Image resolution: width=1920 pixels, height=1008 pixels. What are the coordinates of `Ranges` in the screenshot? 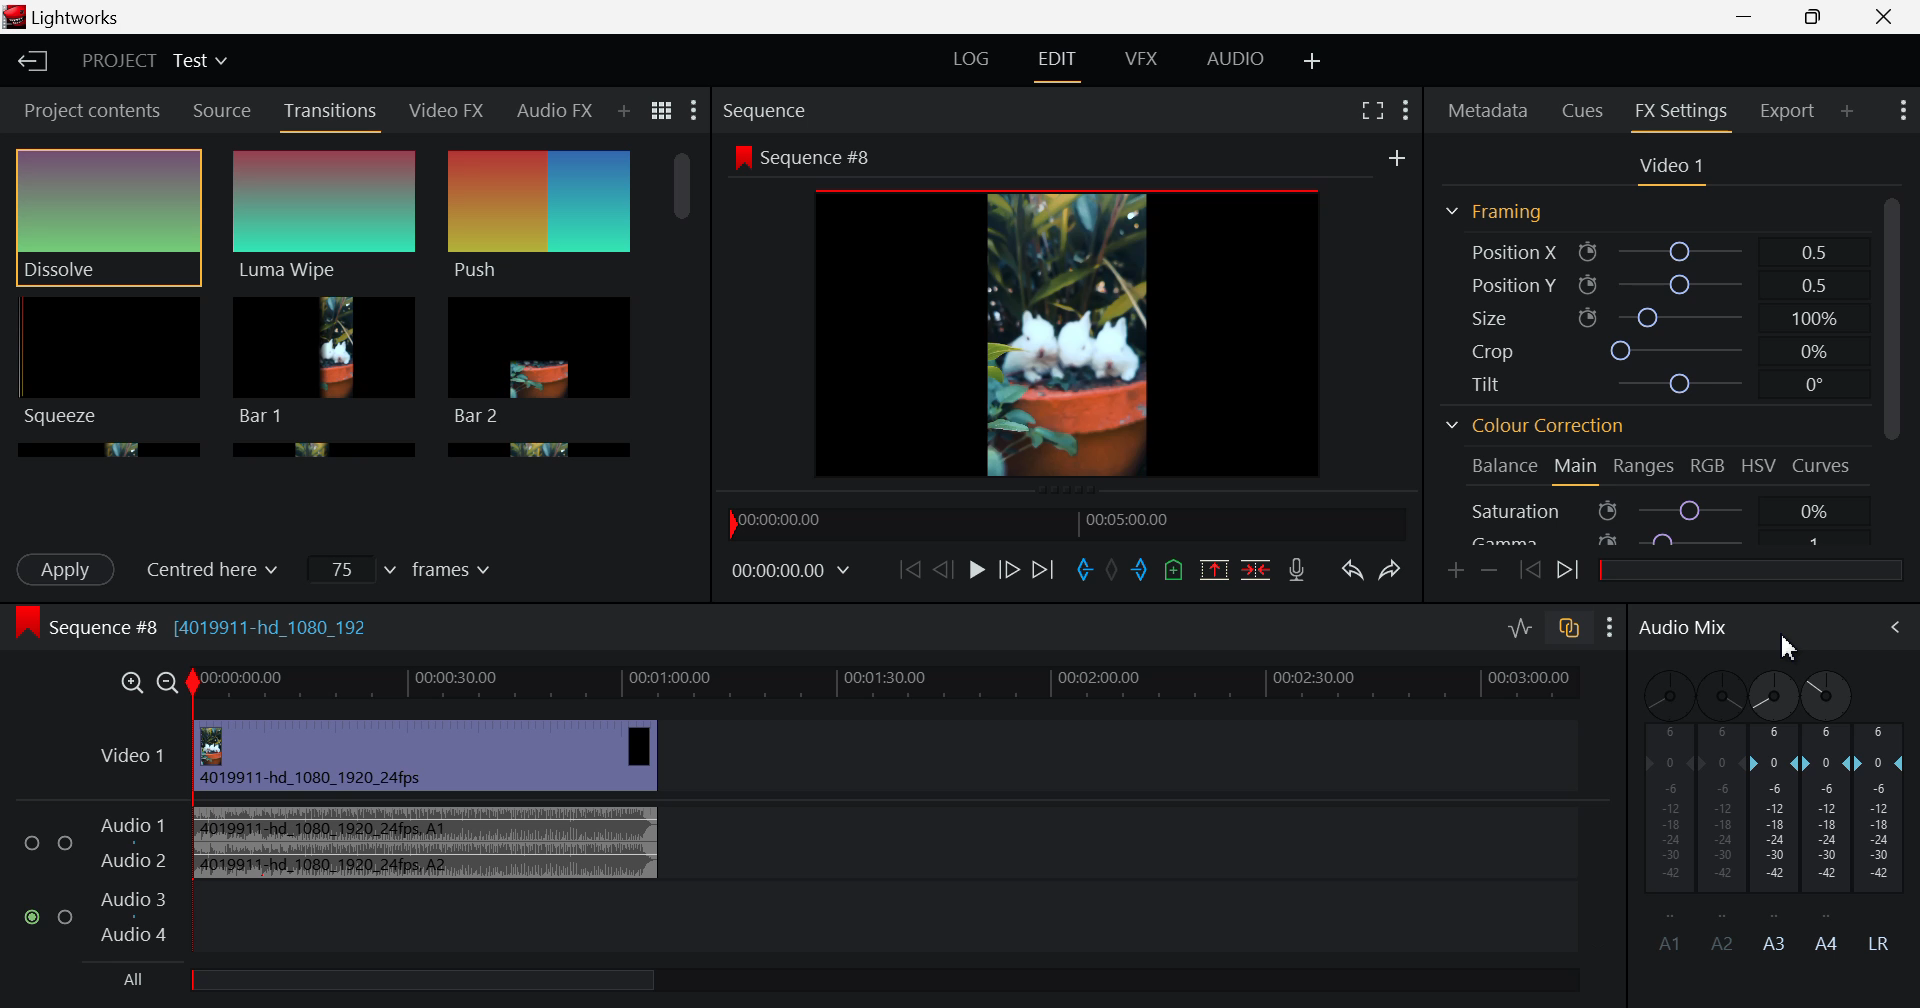 It's located at (1644, 467).